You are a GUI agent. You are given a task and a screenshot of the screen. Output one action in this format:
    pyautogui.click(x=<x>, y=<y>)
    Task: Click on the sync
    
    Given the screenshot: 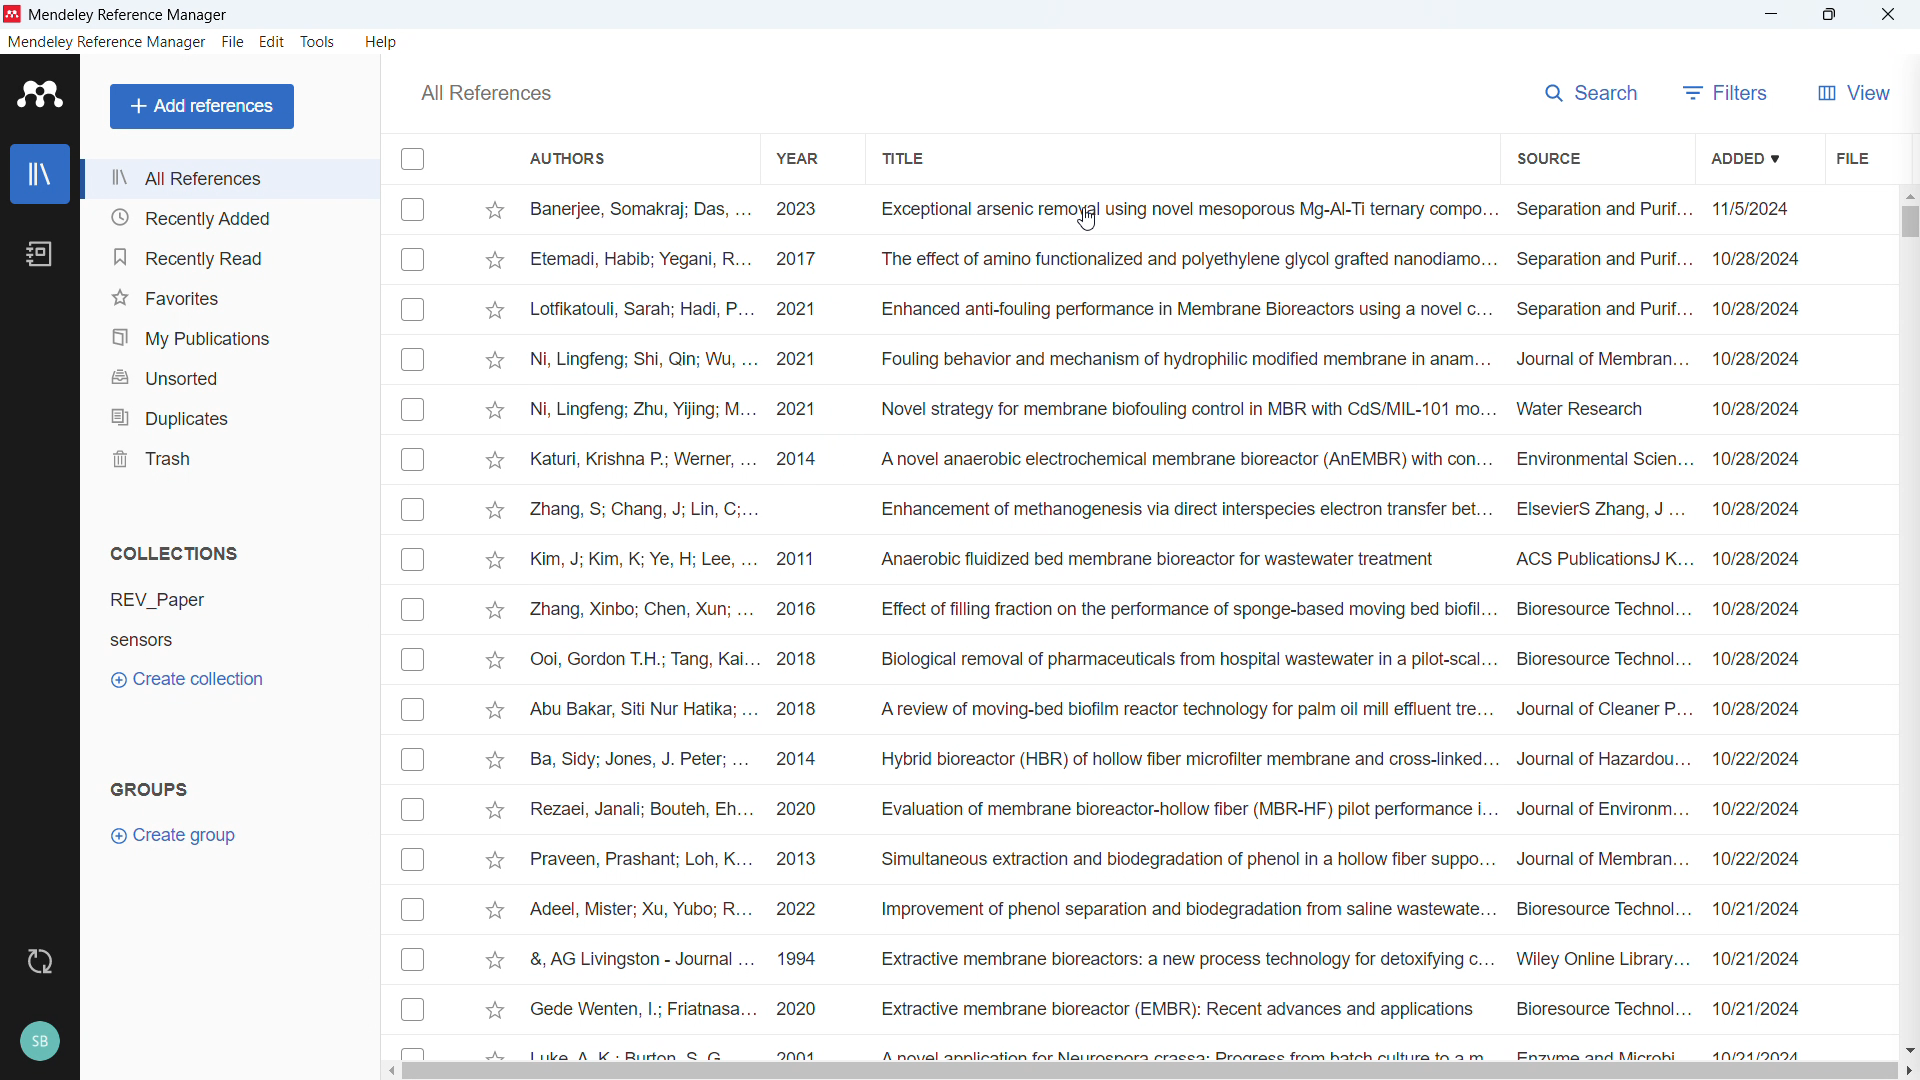 What is the action you would take?
    pyautogui.click(x=39, y=962)
    